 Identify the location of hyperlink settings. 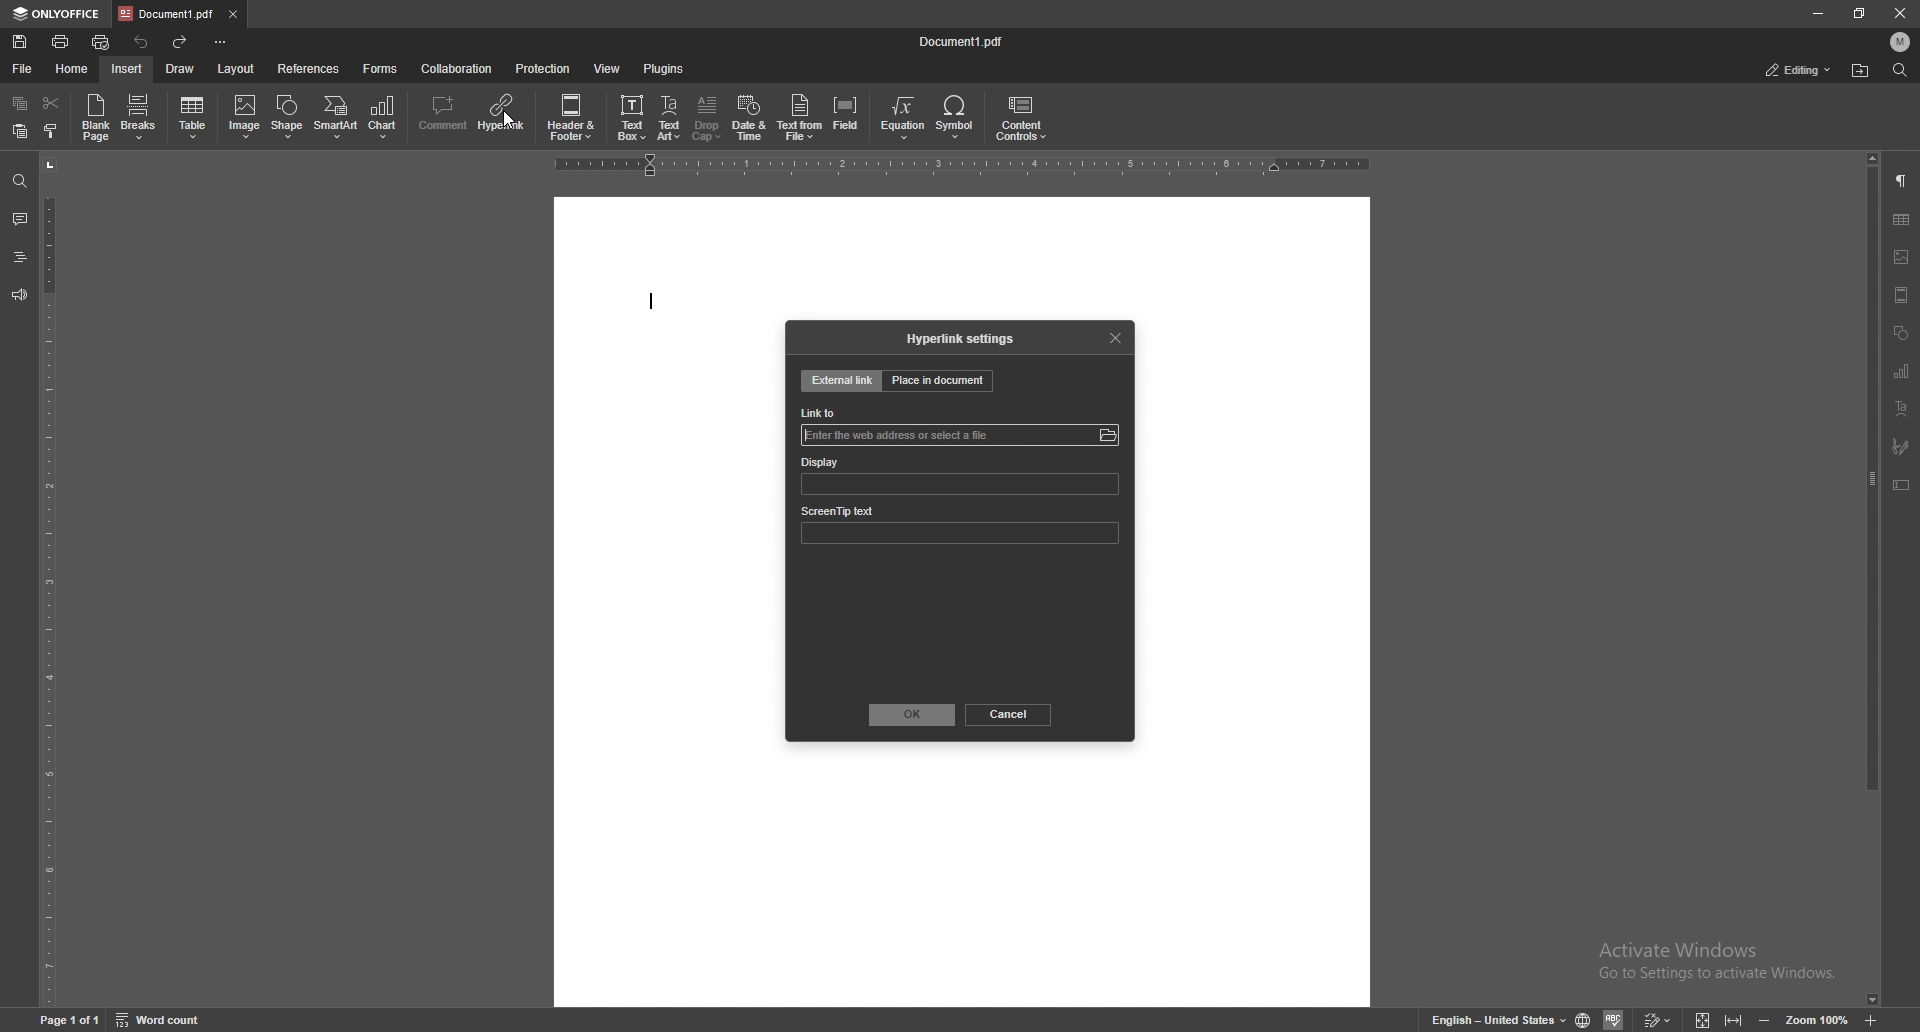
(963, 338).